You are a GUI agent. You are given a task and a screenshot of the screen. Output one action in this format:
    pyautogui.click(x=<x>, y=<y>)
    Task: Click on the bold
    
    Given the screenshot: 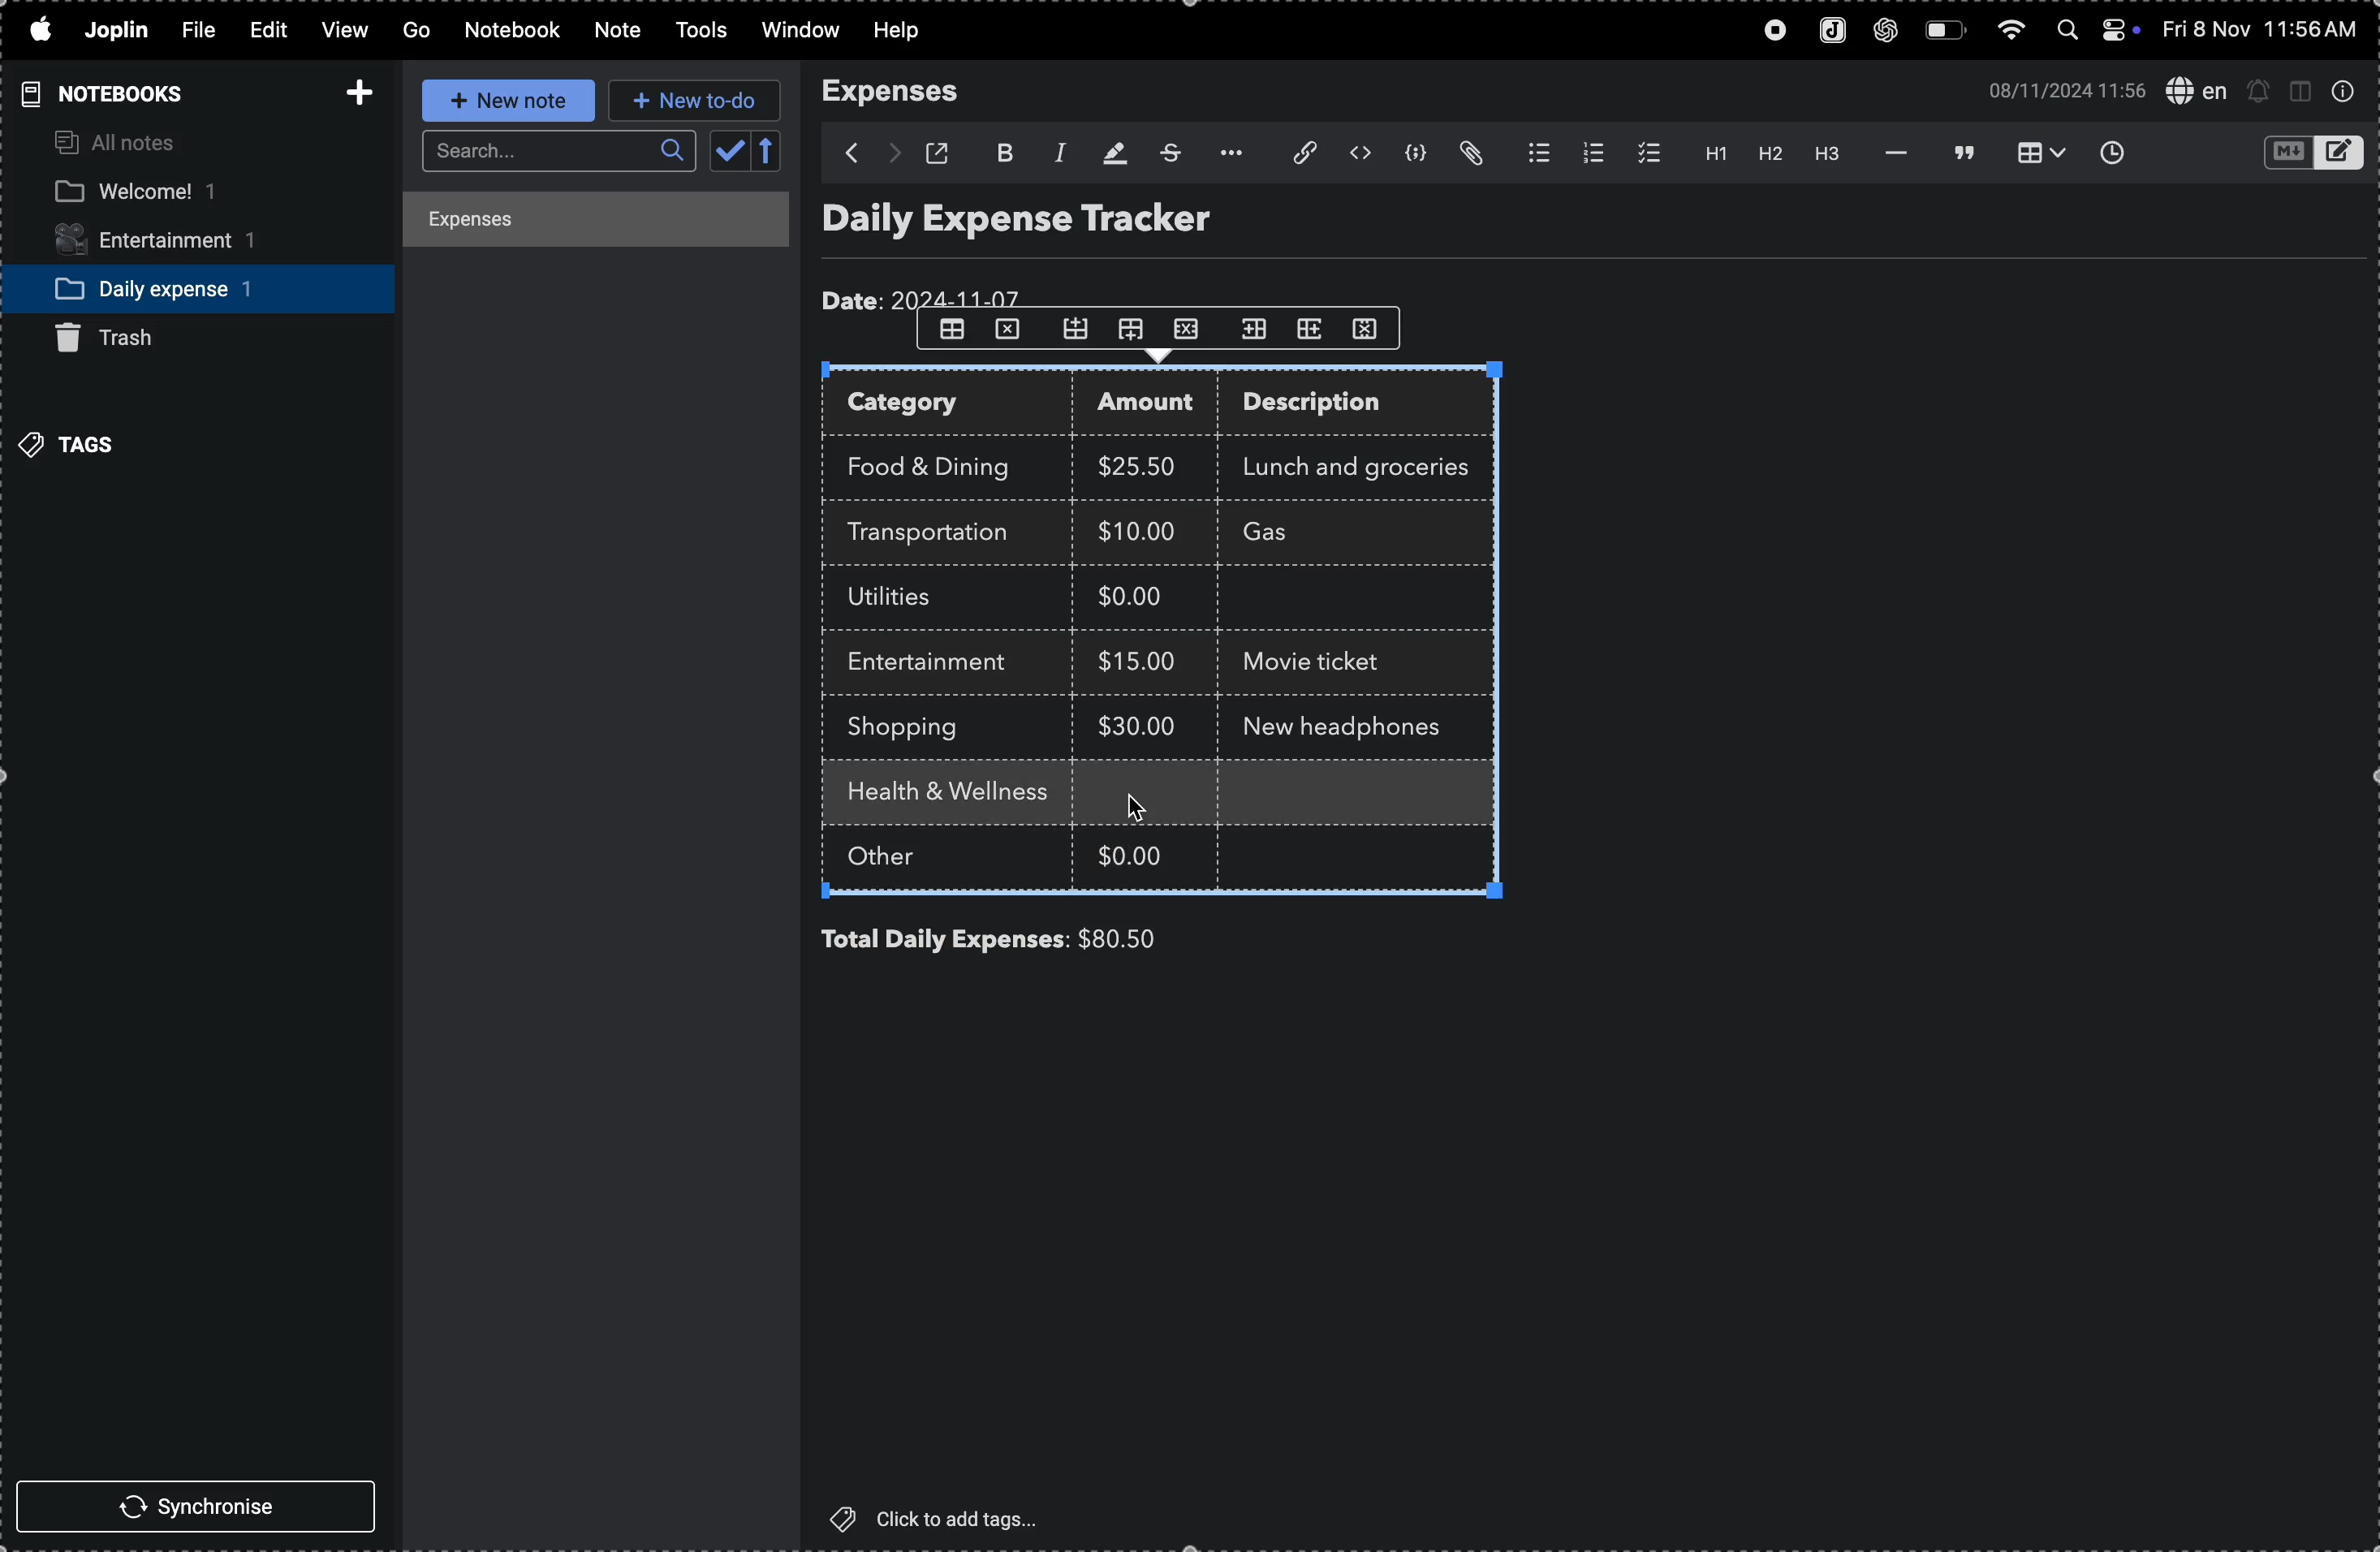 What is the action you would take?
    pyautogui.click(x=1002, y=150)
    